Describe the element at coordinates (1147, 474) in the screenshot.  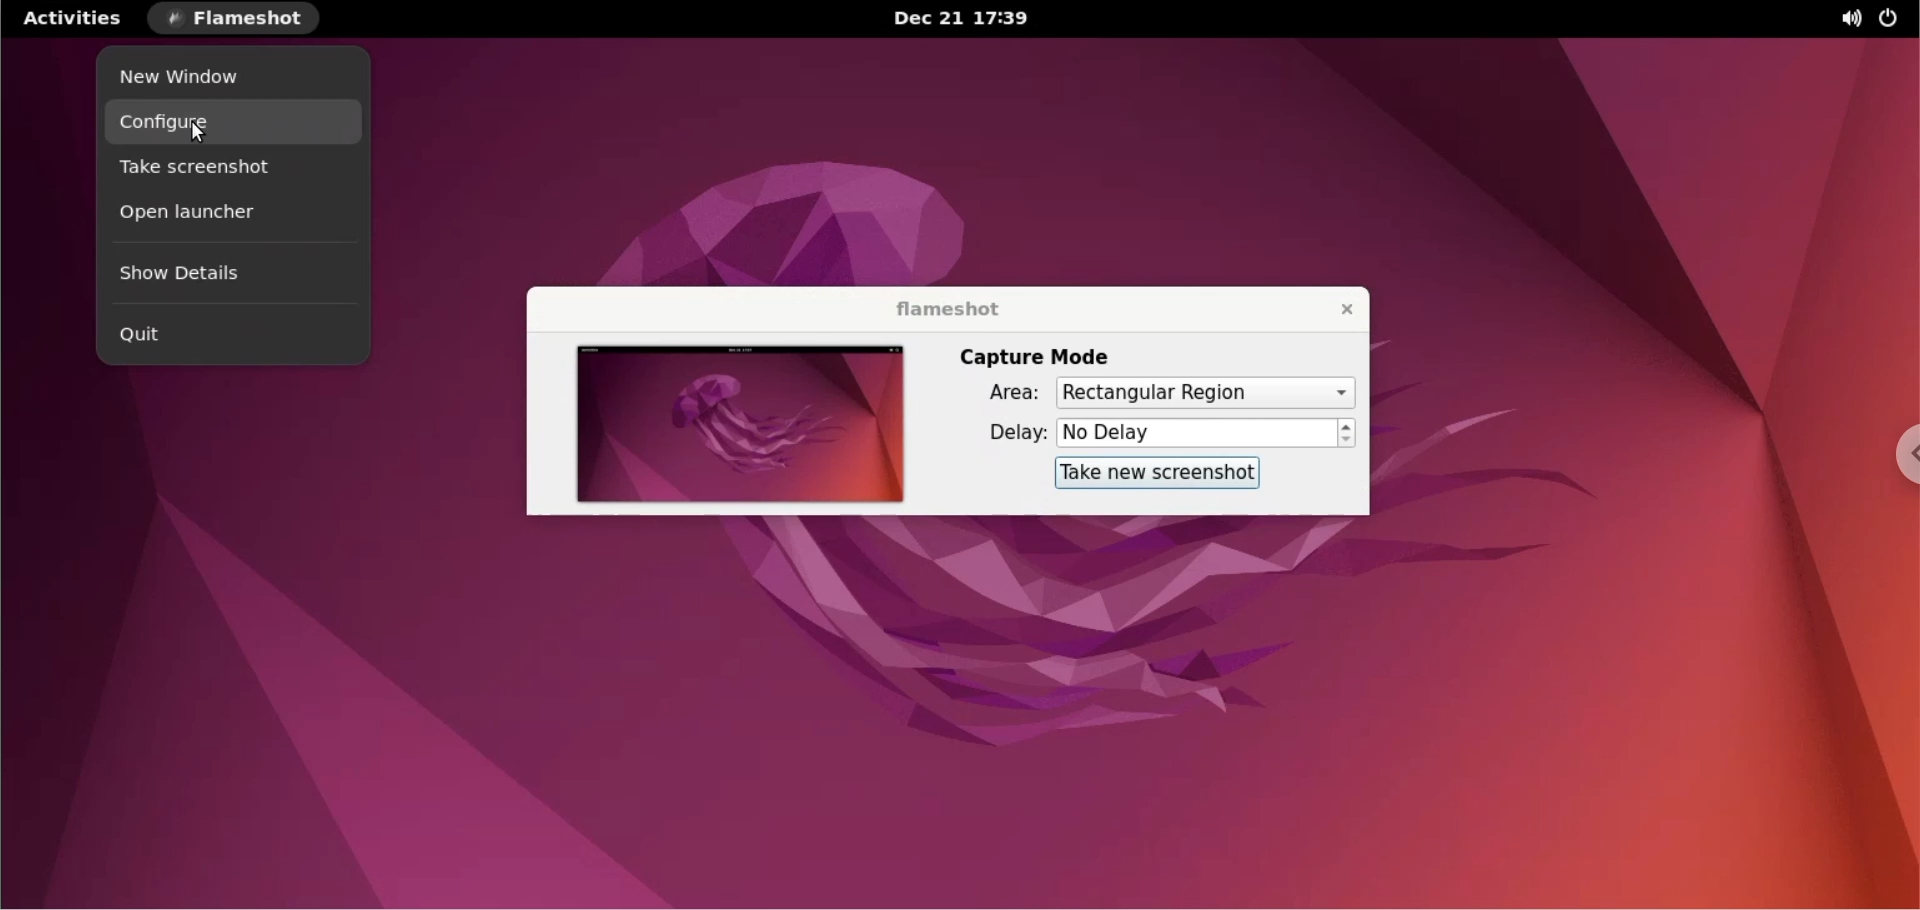
I see `take new screenshot` at that location.